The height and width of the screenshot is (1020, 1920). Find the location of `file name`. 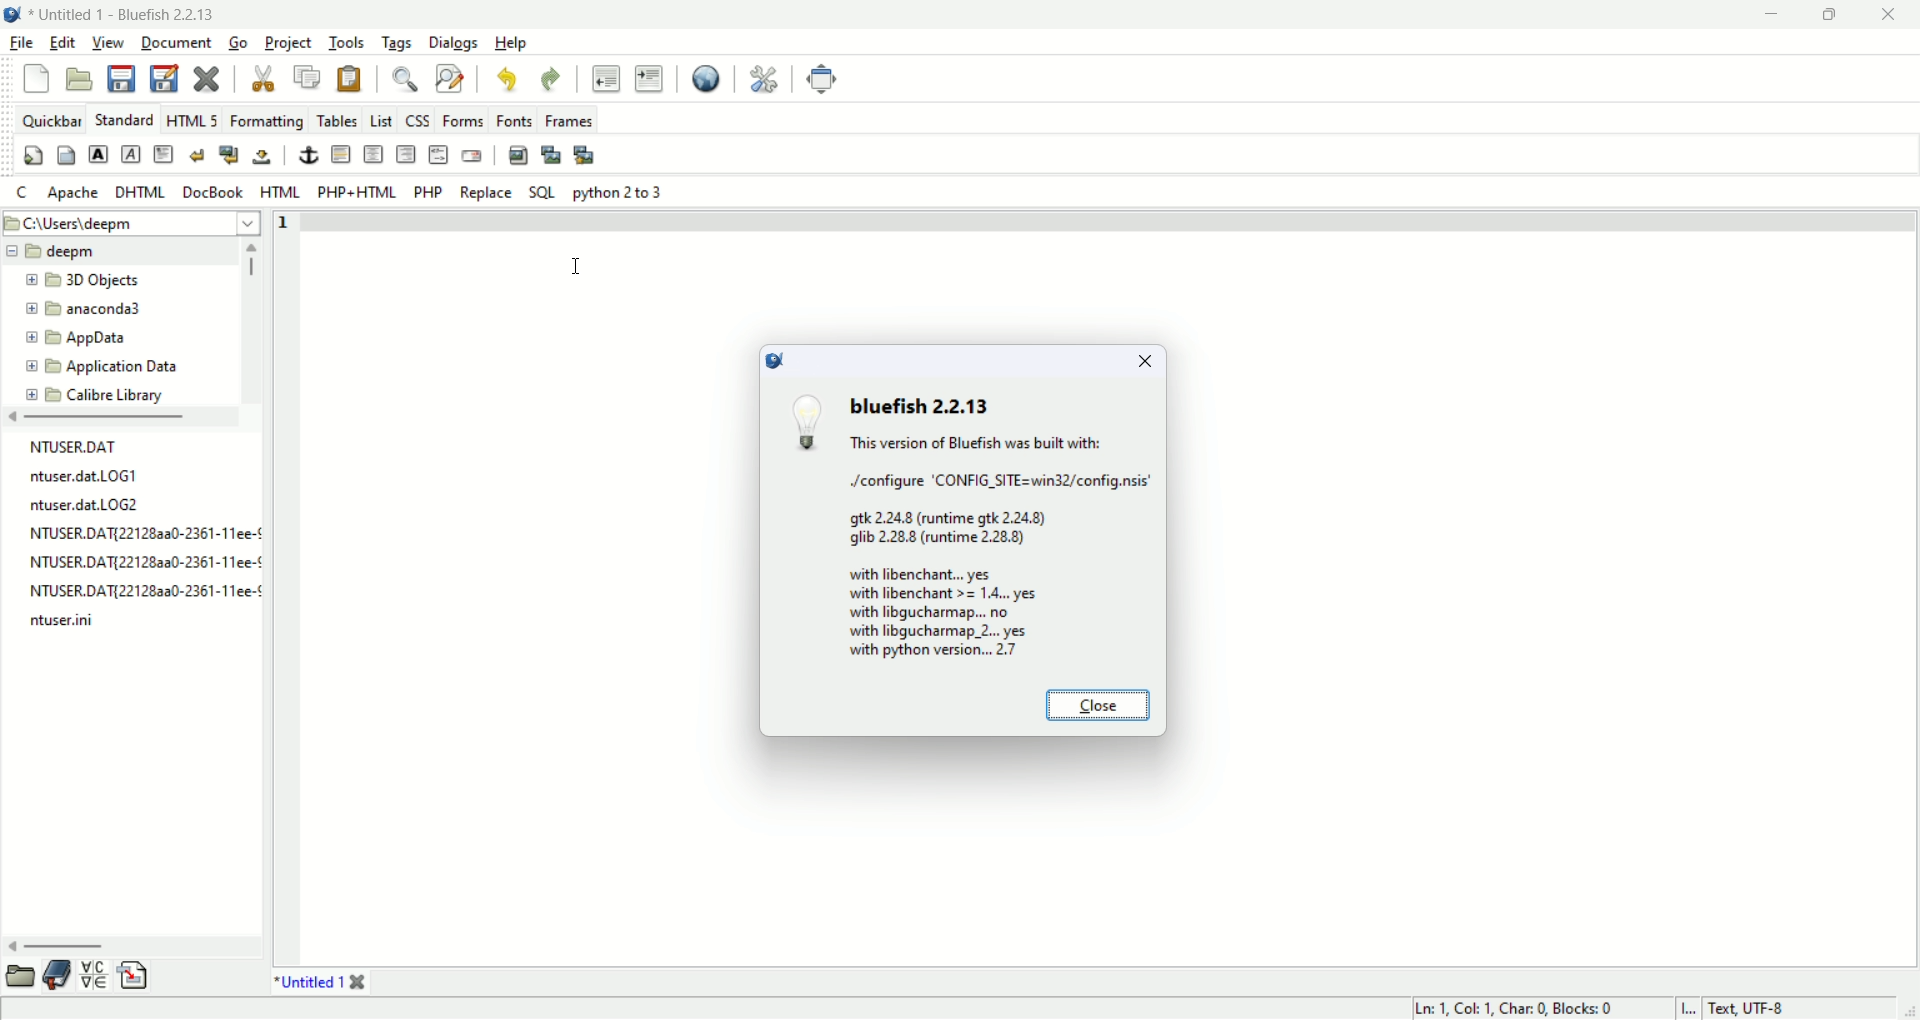

file name is located at coordinates (87, 476).